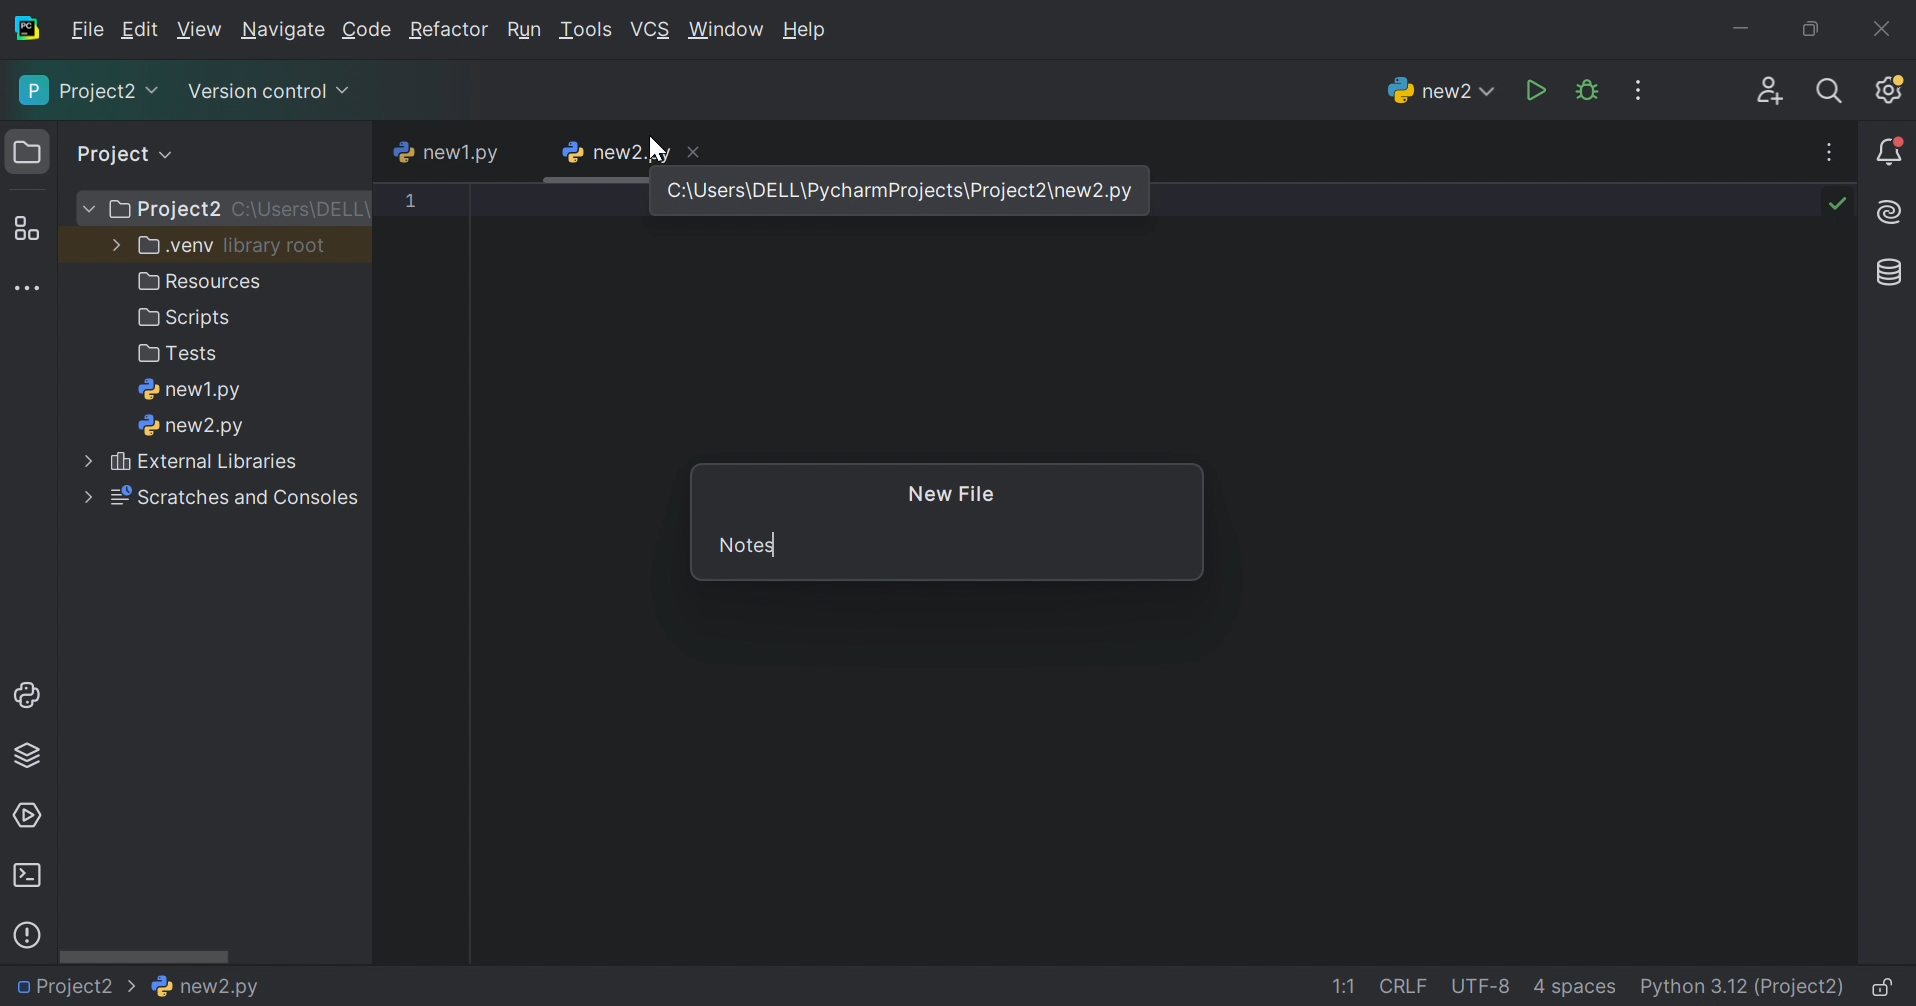  What do you see at coordinates (186, 321) in the screenshot?
I see `Scripts` at bounding box center [186, 321].